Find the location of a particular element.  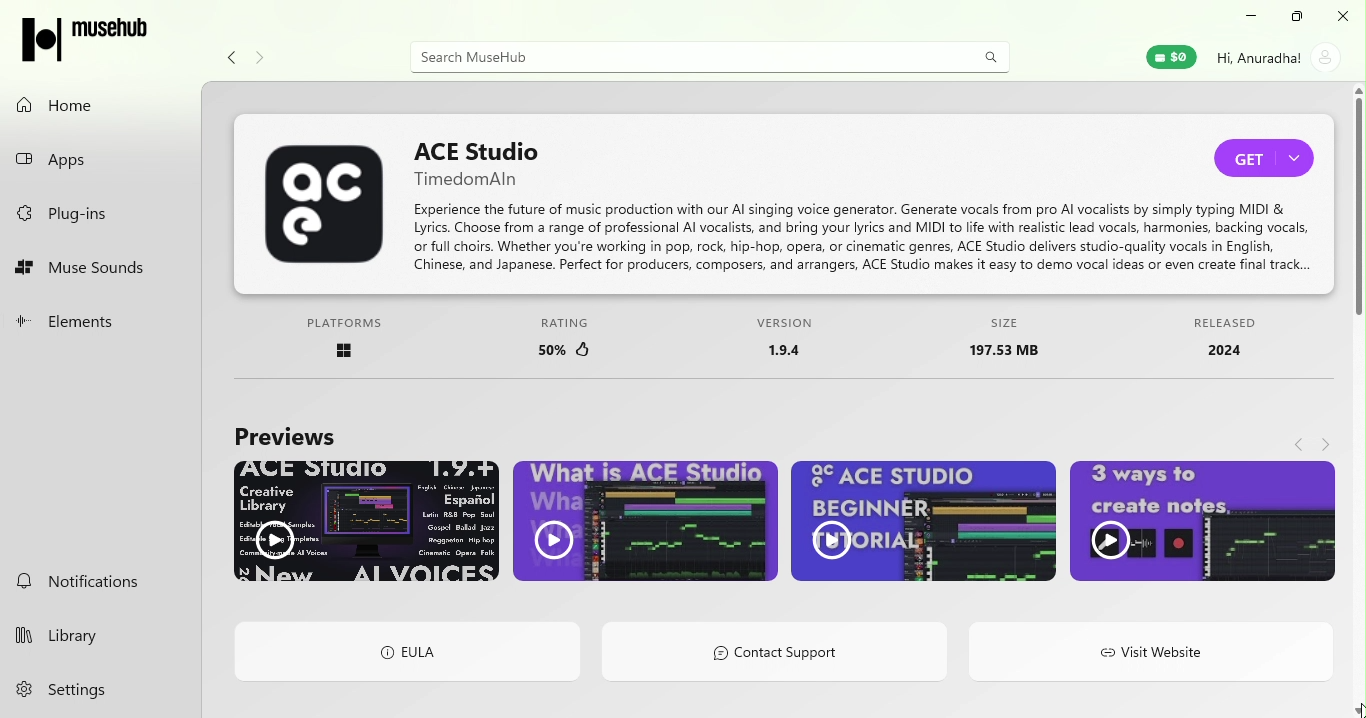

Previews is located at coordinates (282, 433).